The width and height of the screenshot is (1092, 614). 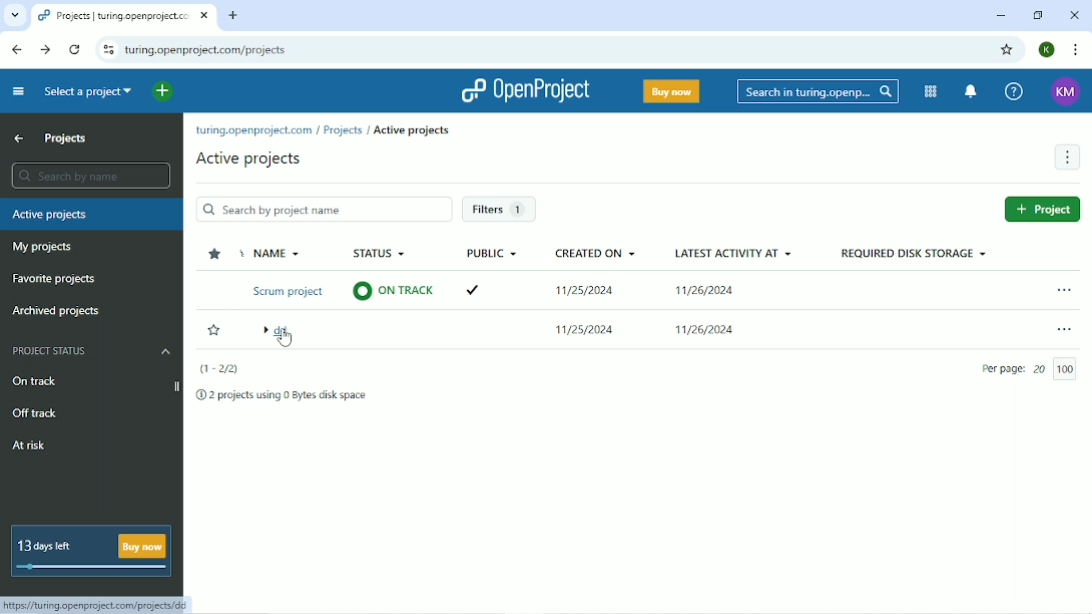 What do you see at coordinates (279, 330) in the screenshot?
I see `dd` at bounding box center [279, 330].